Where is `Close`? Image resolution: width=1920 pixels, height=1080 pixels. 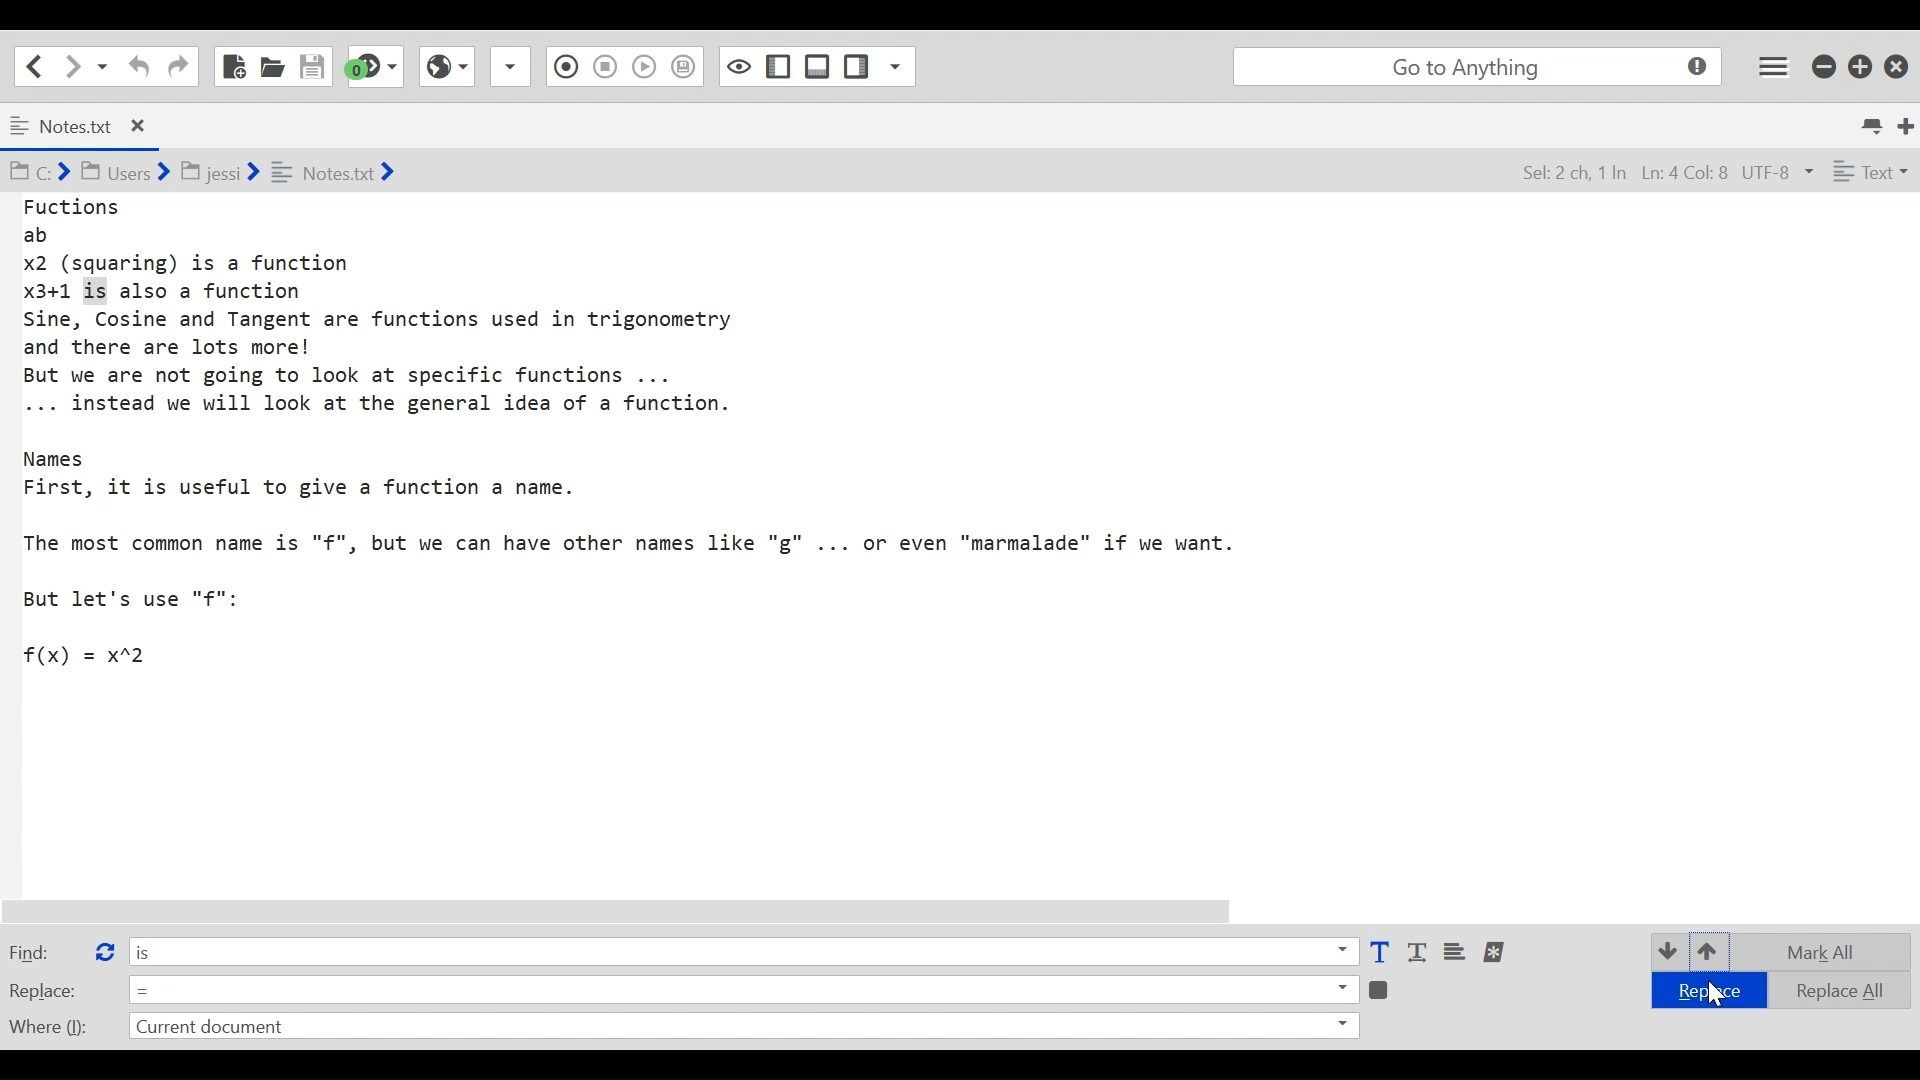 Close is located at coordinates (1899, 62).